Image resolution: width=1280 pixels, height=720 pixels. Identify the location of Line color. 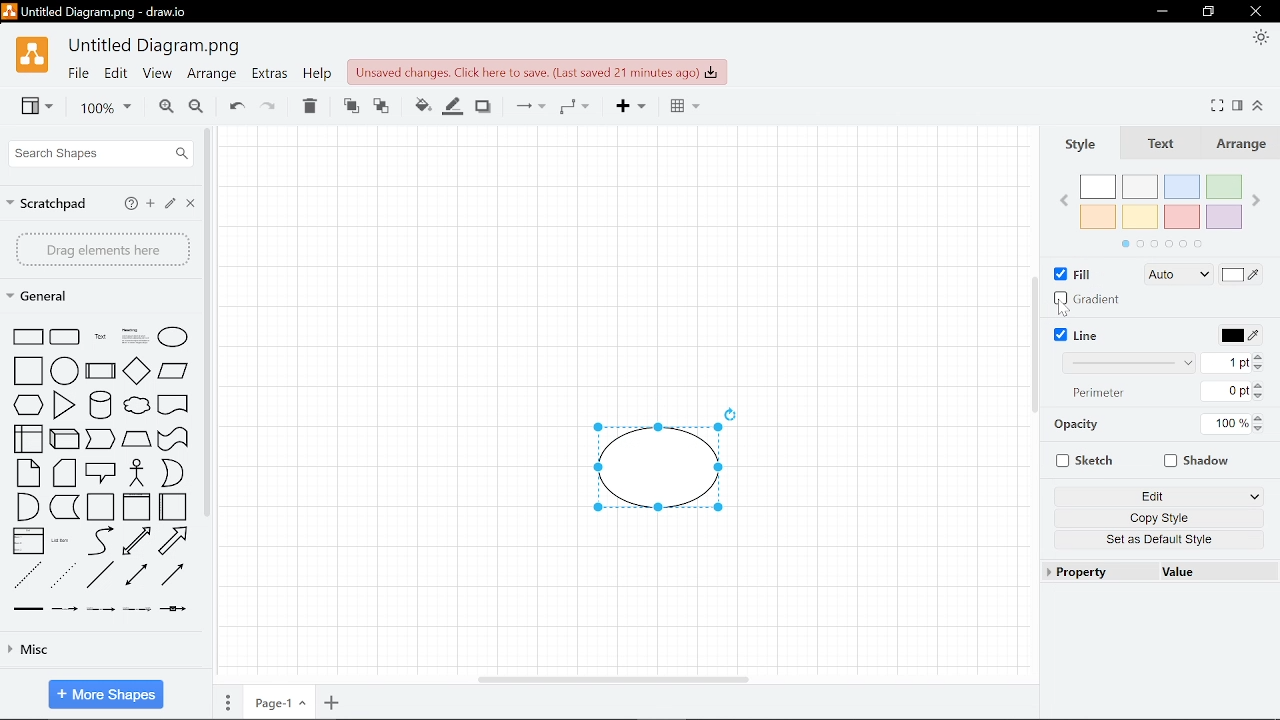
(1238, 337).